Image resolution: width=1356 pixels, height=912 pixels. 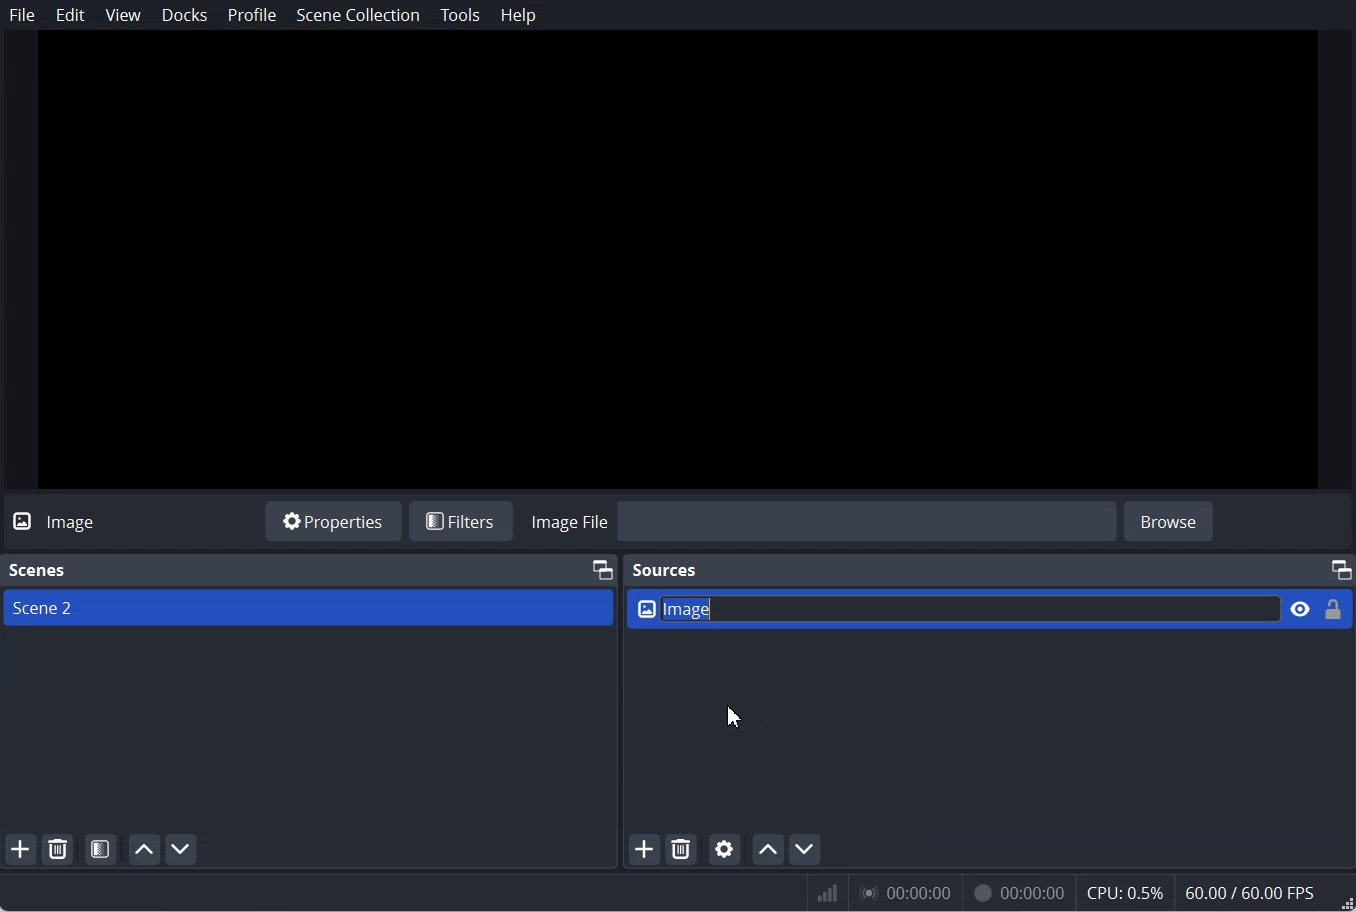 I want to click on Move source up, so click(x=768, y=849).